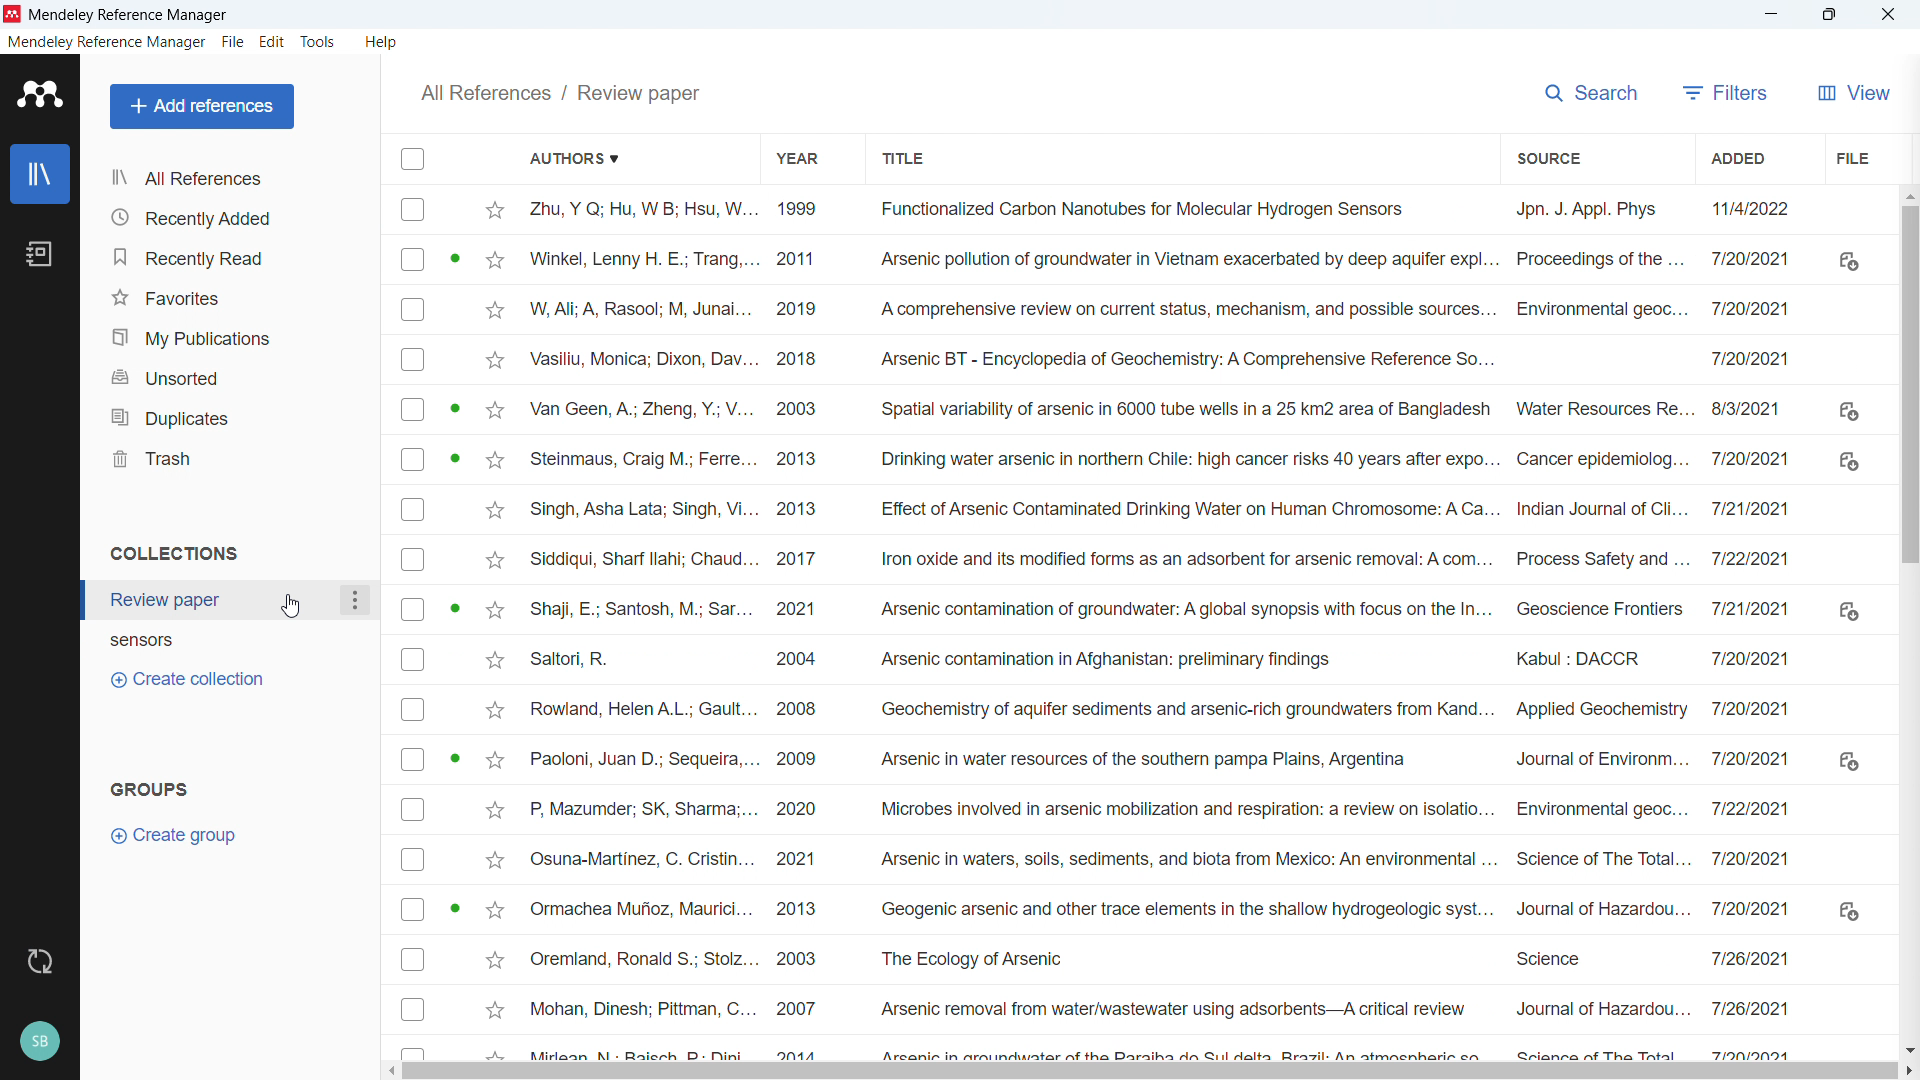  What do you see at coordinates (355, 600) in the screenshot?
I see `Collection options ` at bounding box center [355, 600].